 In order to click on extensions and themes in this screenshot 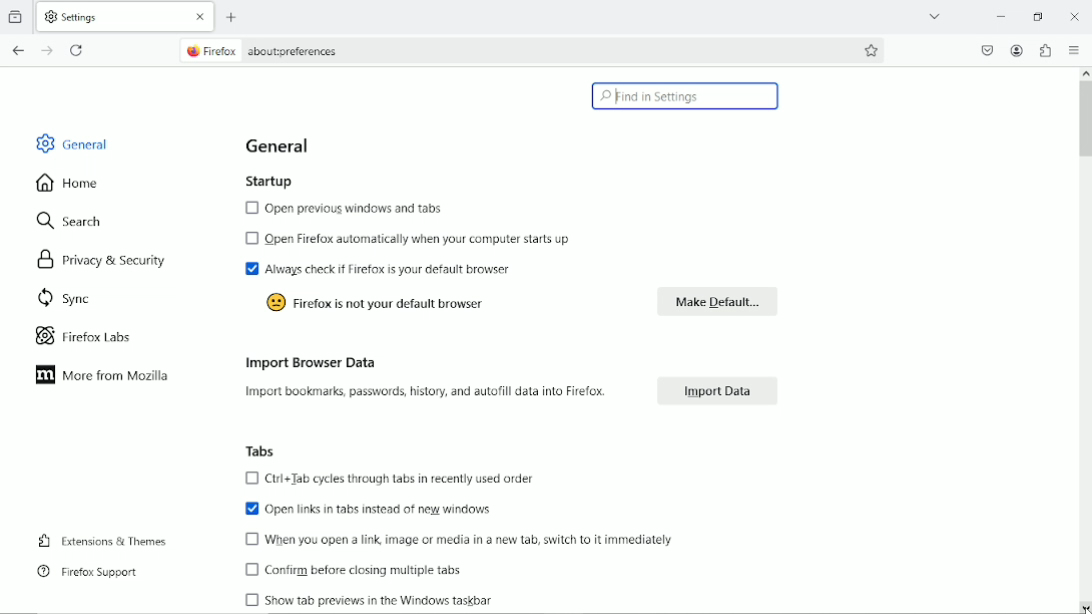, I will do `click(103, 541)`.